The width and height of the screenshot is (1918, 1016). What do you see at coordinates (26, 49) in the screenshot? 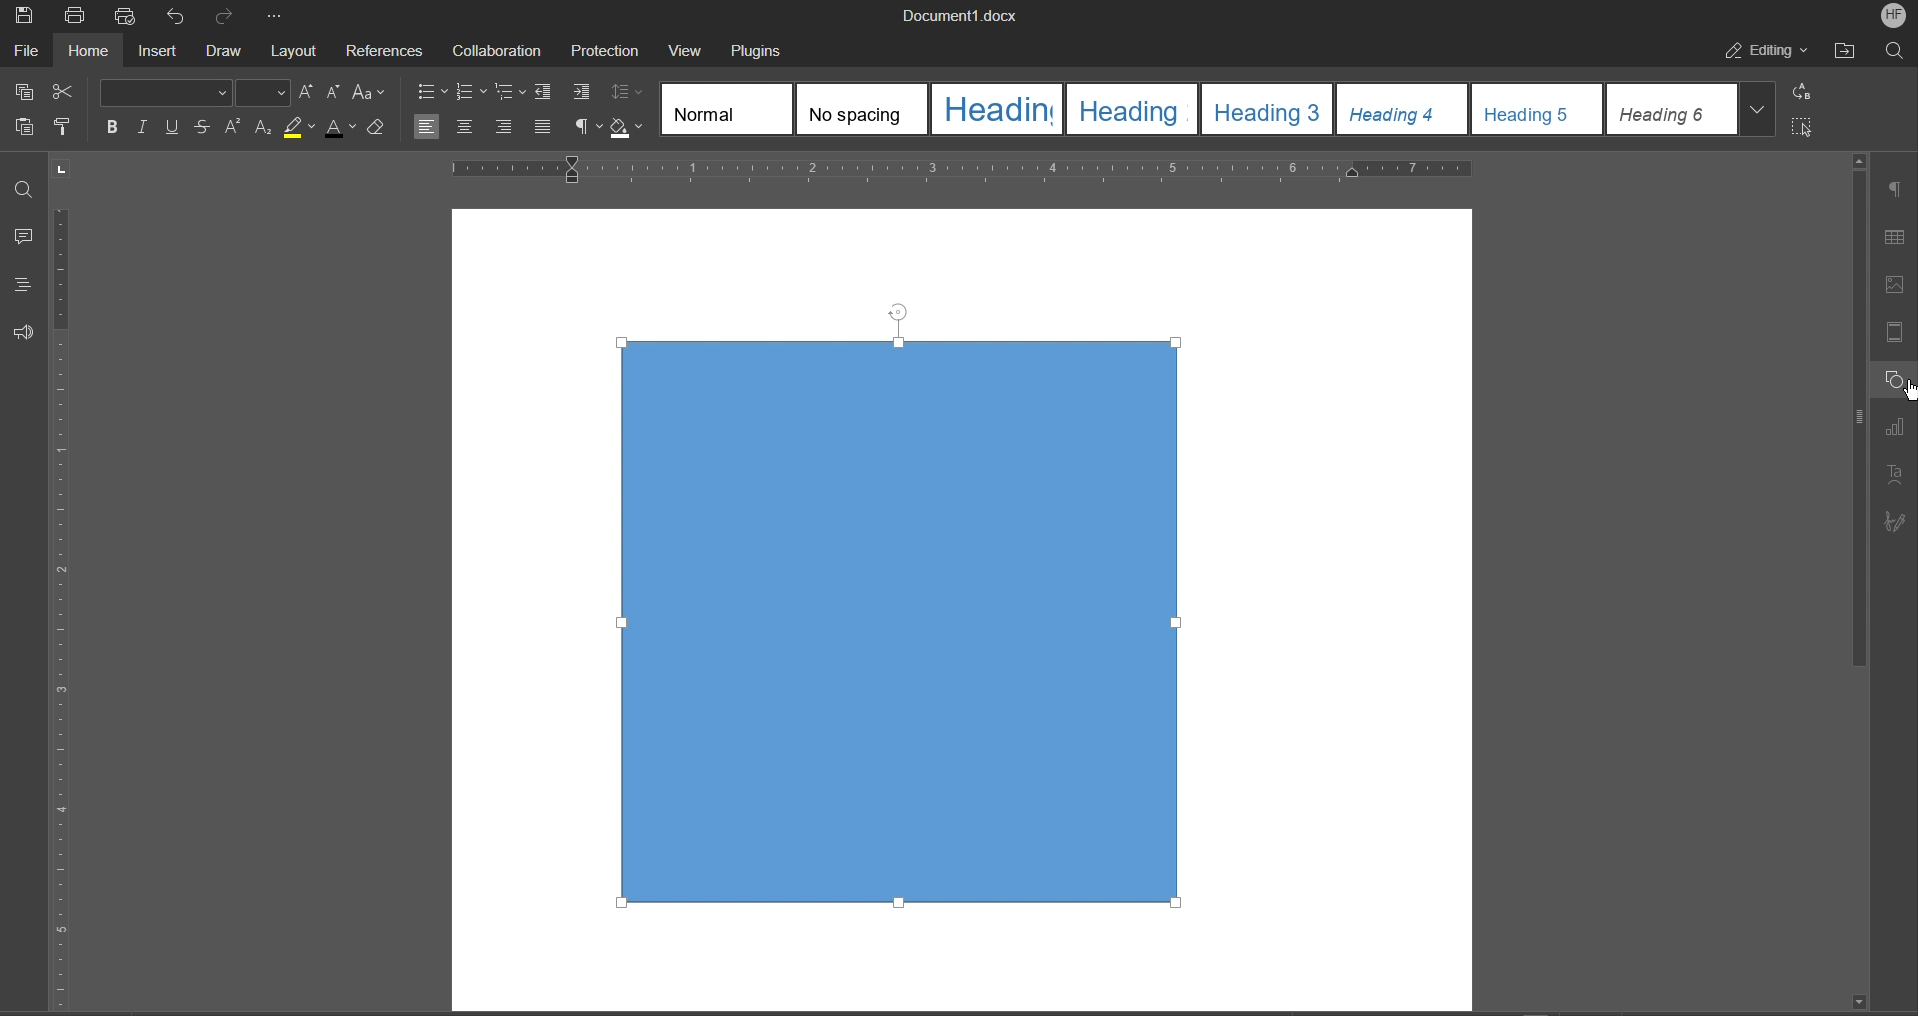
I see `File` at bounding box center [26, 49].